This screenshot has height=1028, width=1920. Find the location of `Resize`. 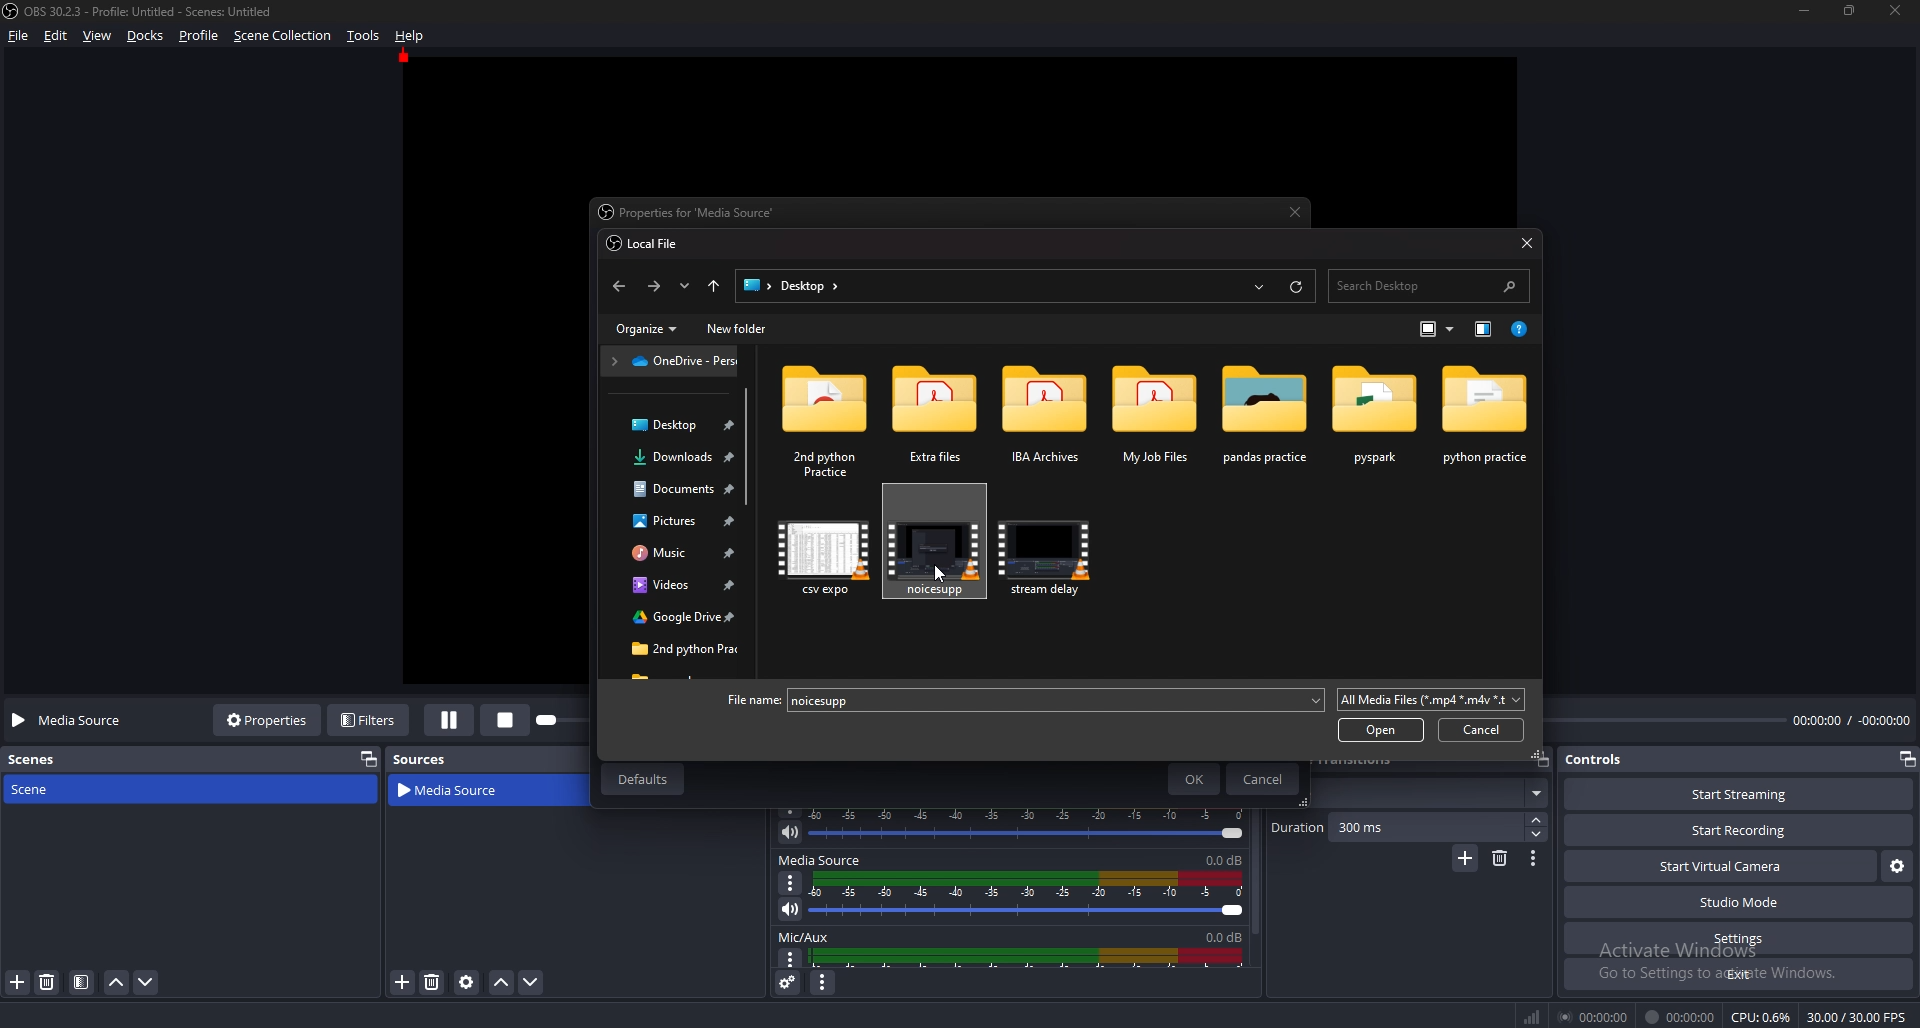

Resize is located at coordinates (1850, 9).